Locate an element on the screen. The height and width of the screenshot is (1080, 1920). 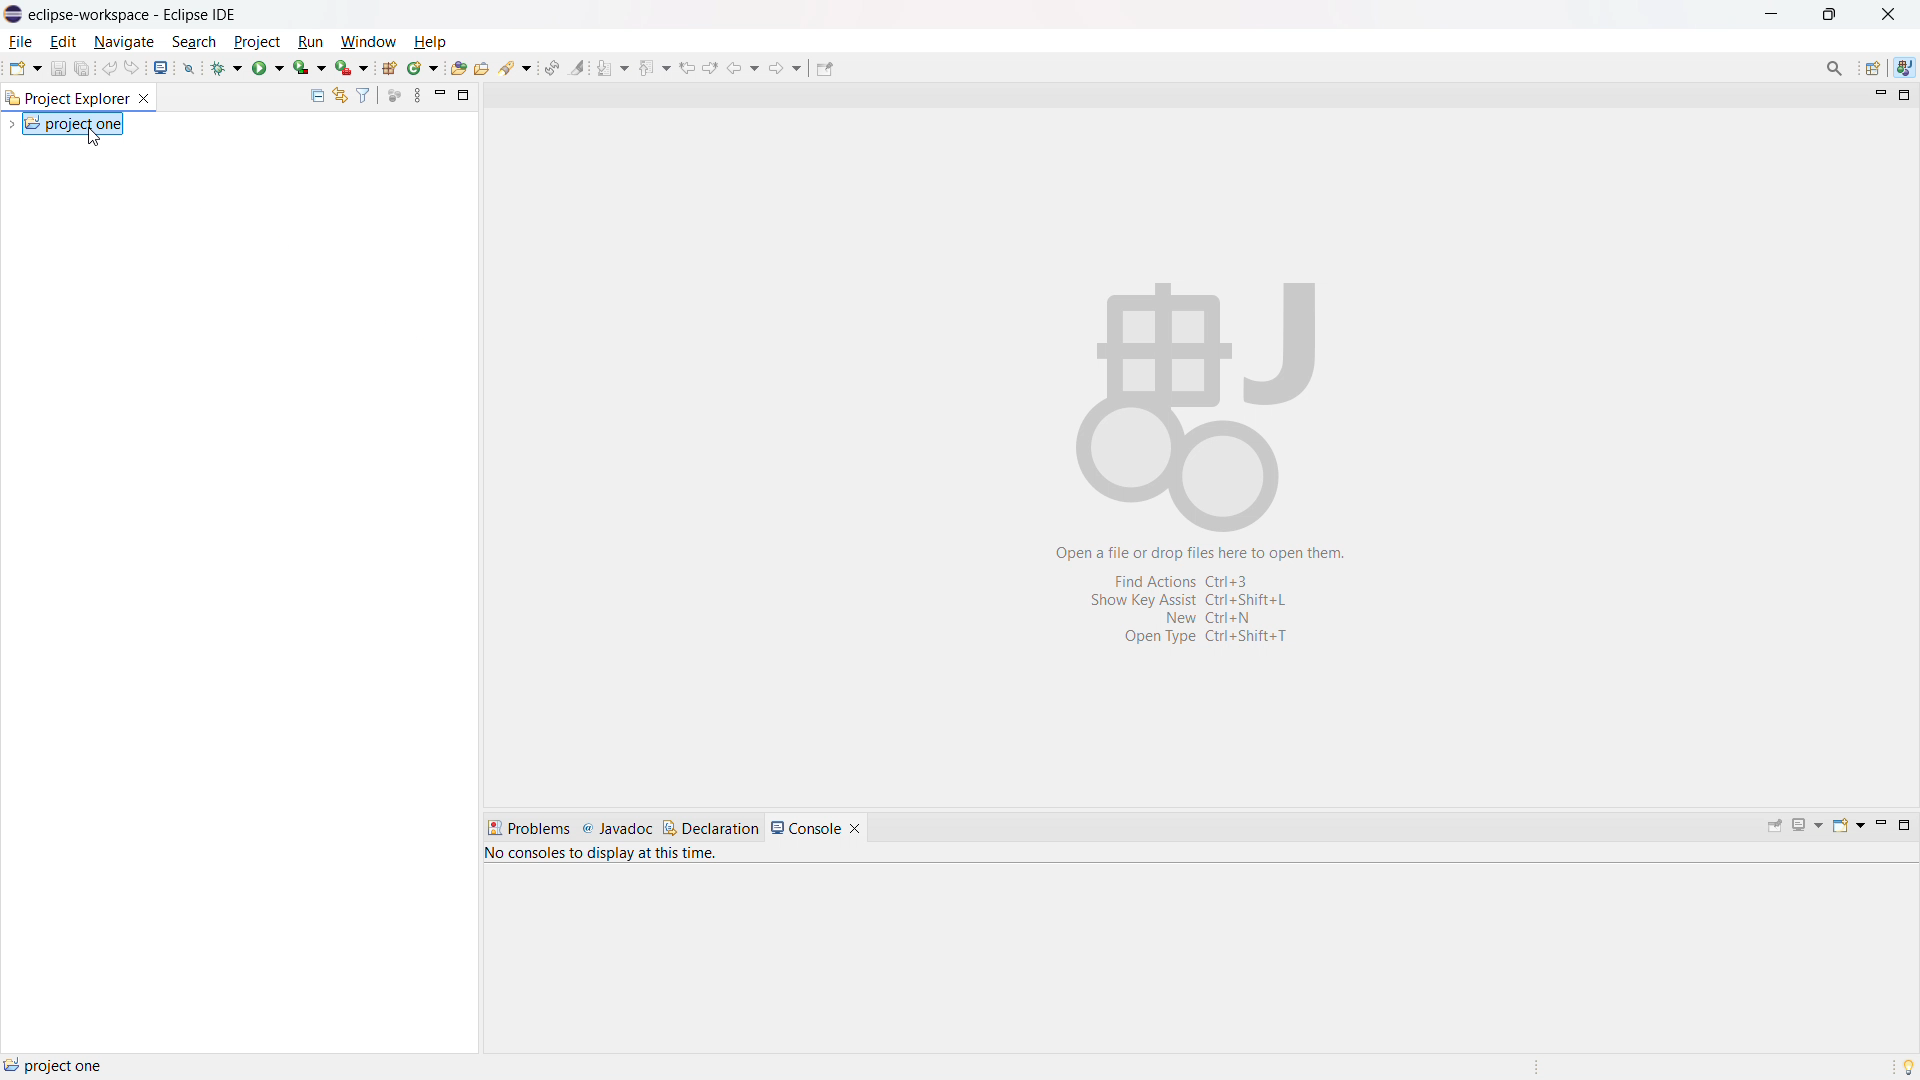
open type ctrl+shift+t is located at coordinates (1201, 638).